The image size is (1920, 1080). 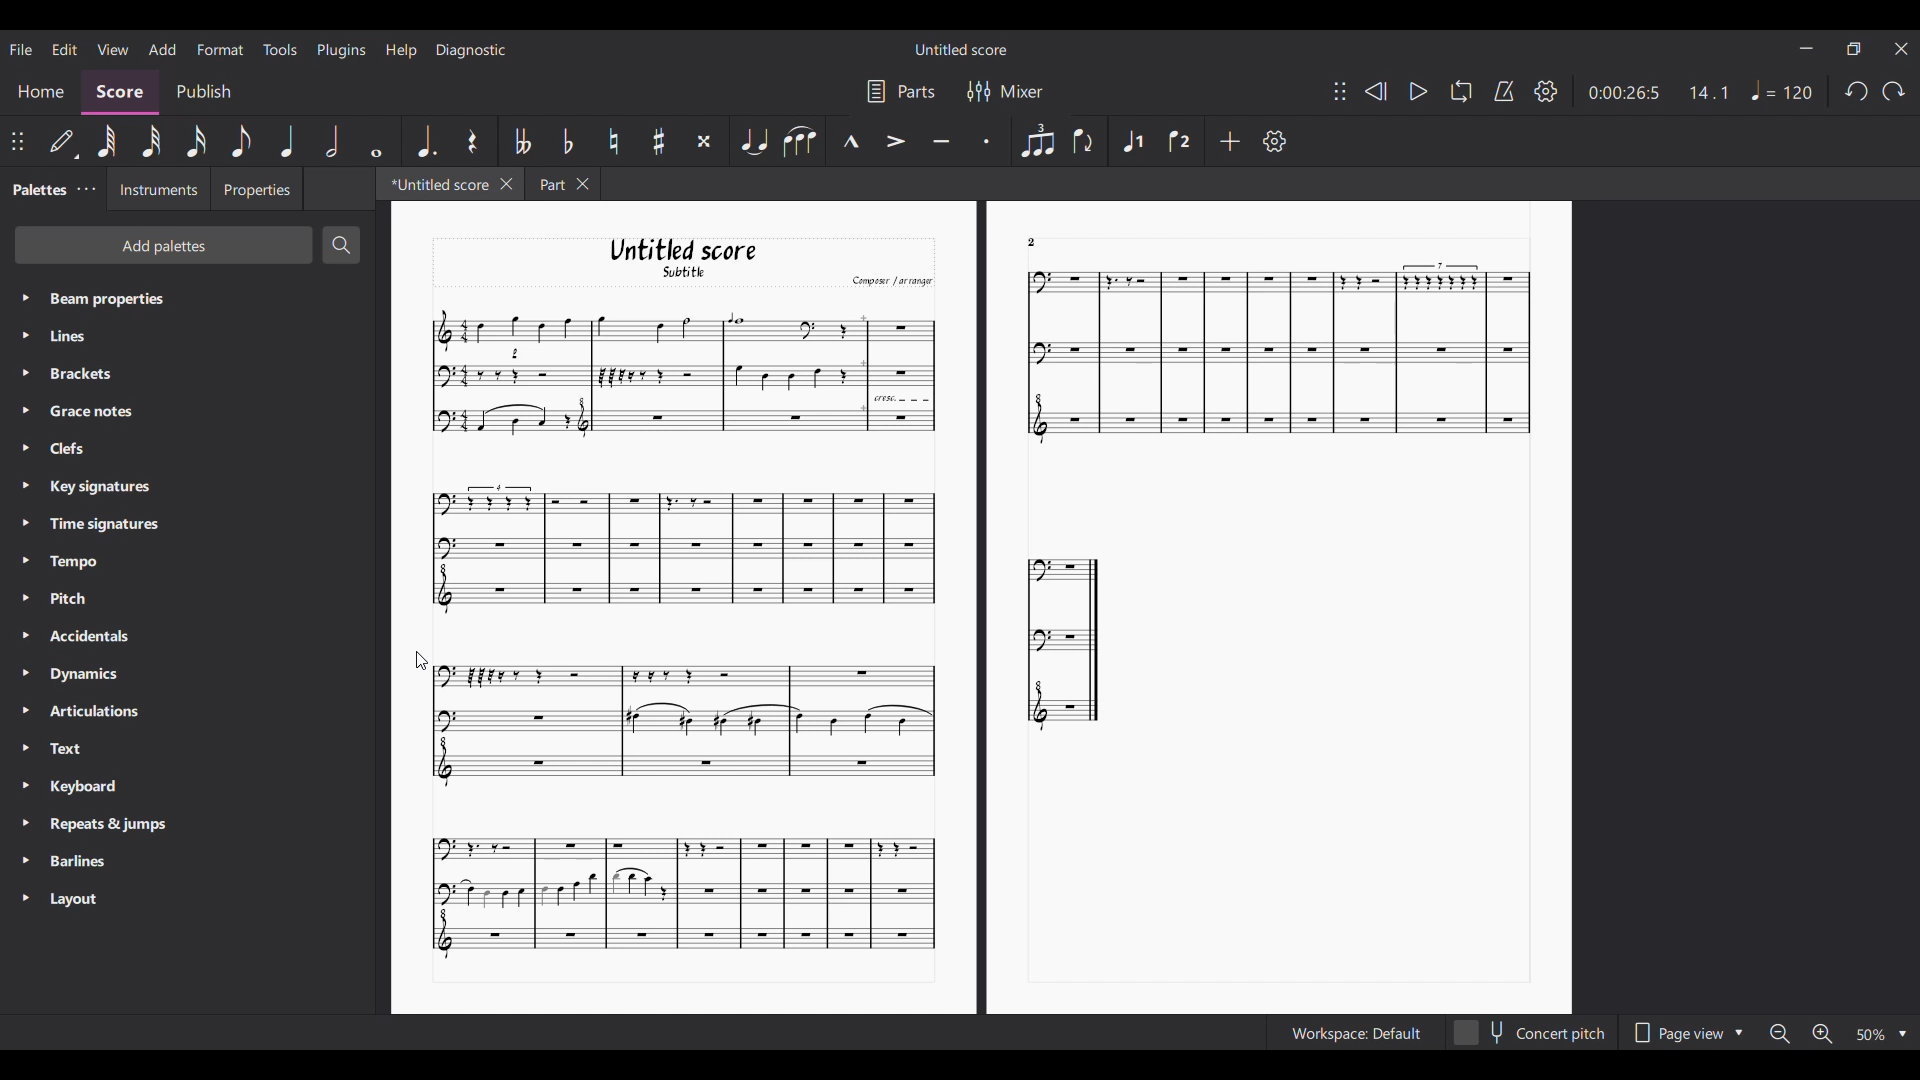 What do you see at coordinates (205, 93) in the screenshot?
I see `Publish ` at bounding box center [205, 93].